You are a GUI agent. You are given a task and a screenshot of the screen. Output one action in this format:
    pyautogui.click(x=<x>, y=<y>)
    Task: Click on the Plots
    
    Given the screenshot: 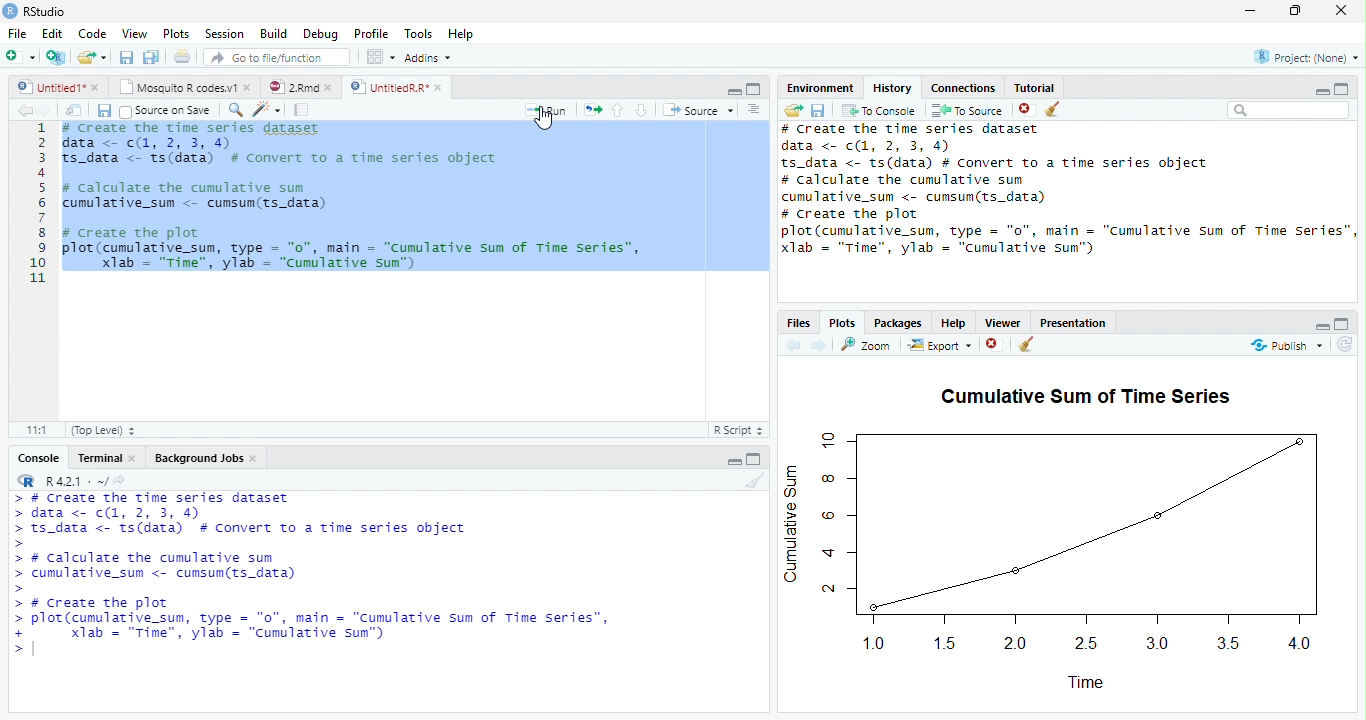 What is the action you would take?
    pyautogui.click(x=177, y=34)
    